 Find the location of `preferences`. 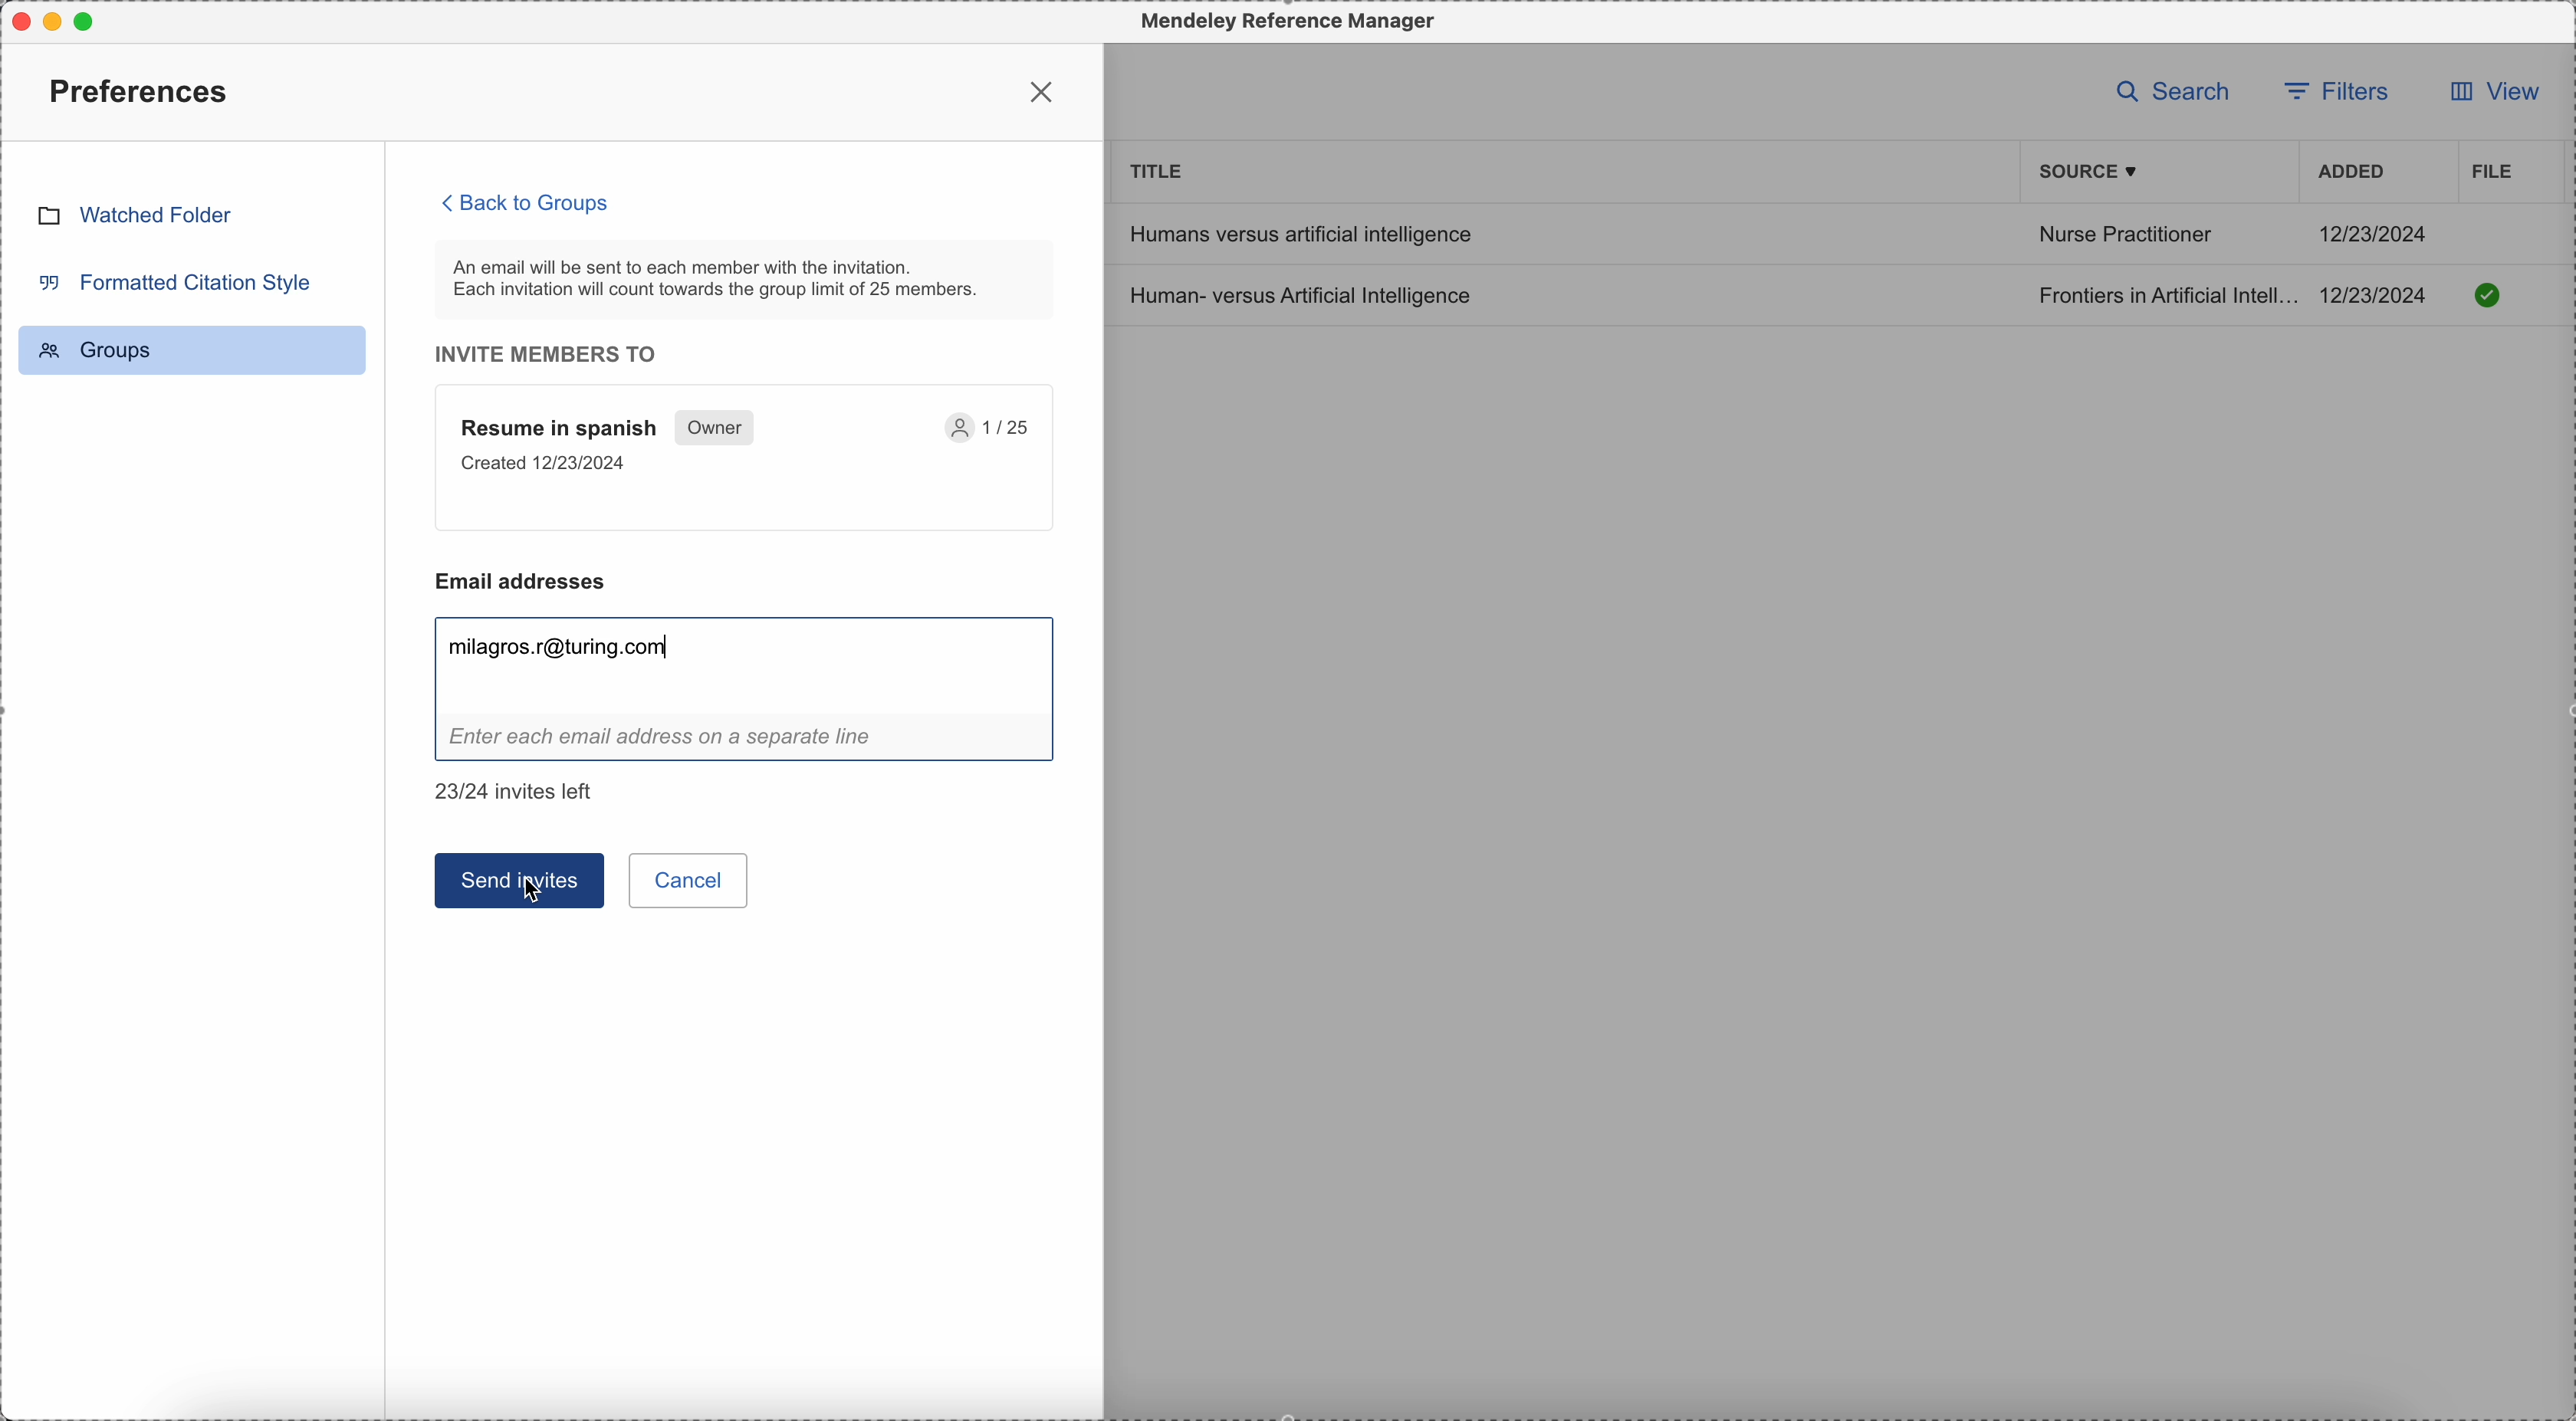

preferences is located at coordinates (143, 90).